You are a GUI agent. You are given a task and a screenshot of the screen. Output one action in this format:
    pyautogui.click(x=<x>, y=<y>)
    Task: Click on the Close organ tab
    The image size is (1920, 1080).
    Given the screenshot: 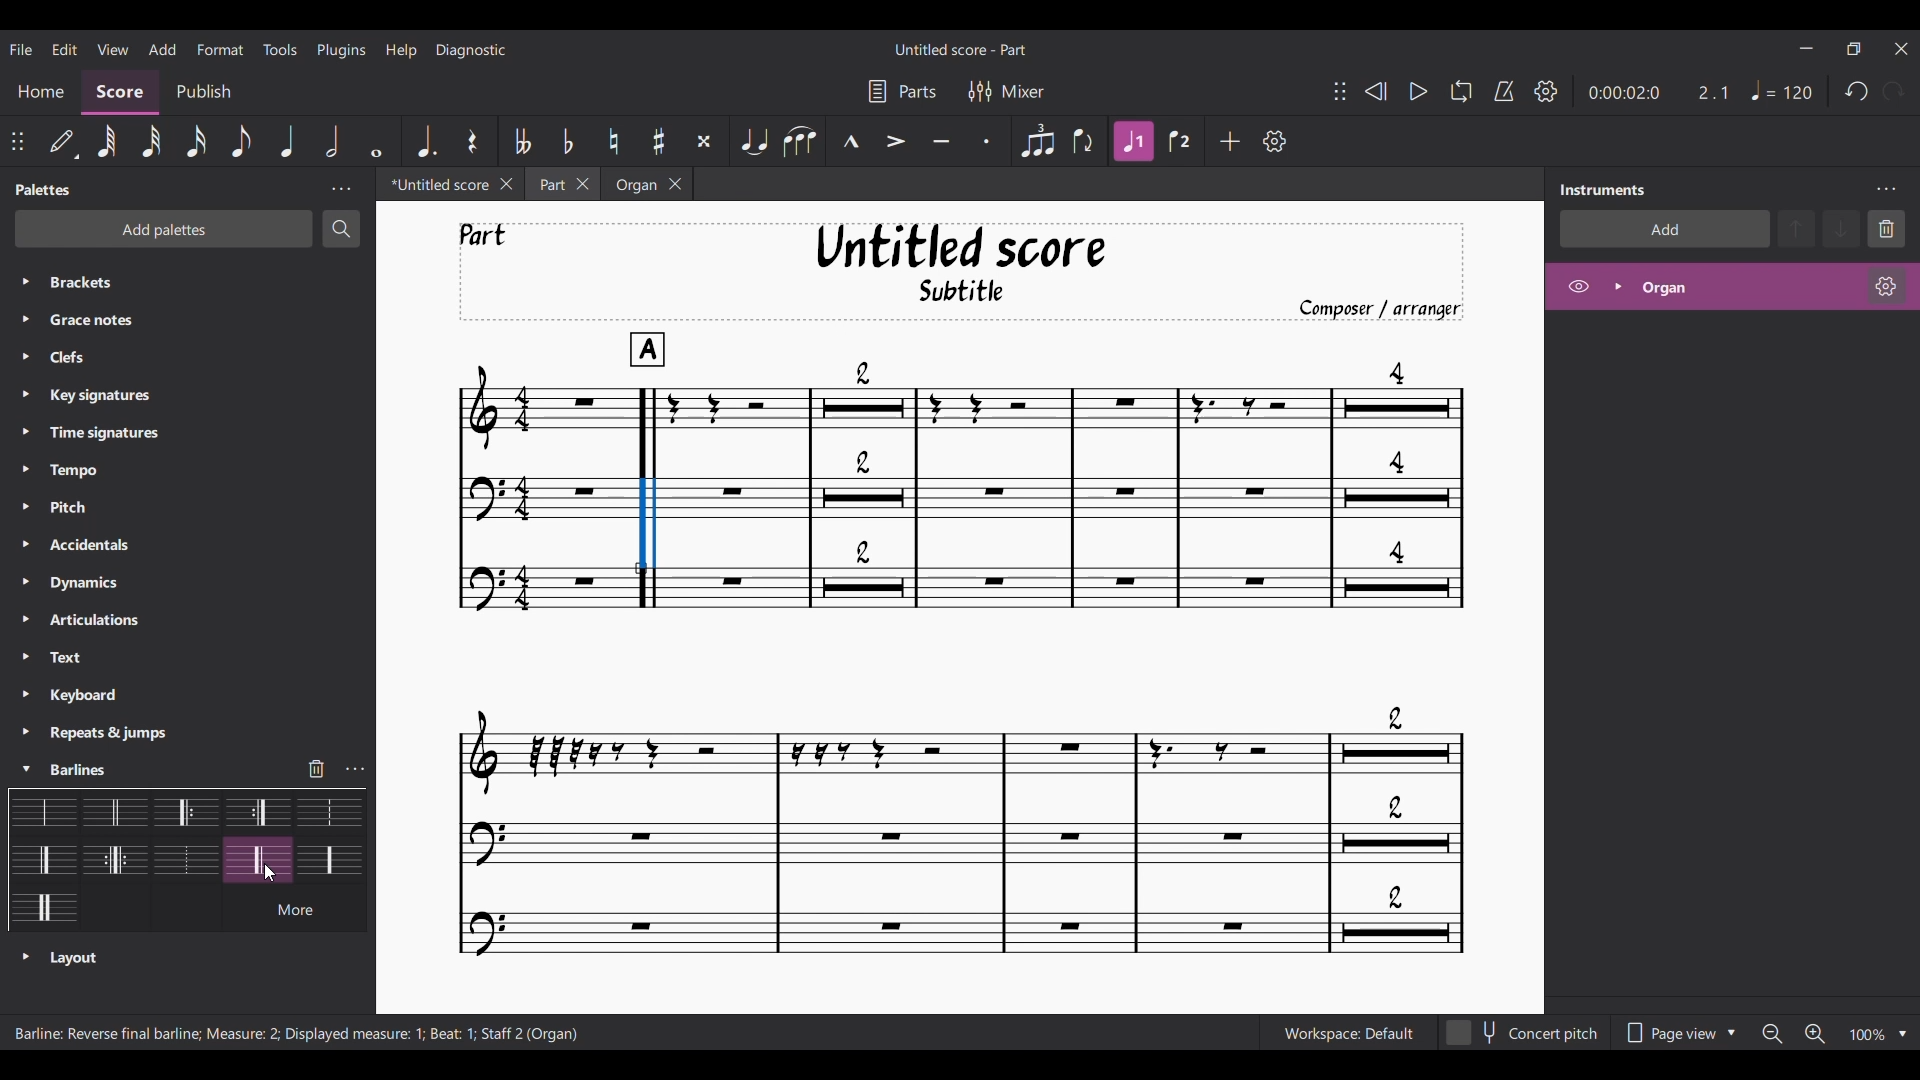 What is the action you would take?
    pyautogui.click(x=676, y=184)
    